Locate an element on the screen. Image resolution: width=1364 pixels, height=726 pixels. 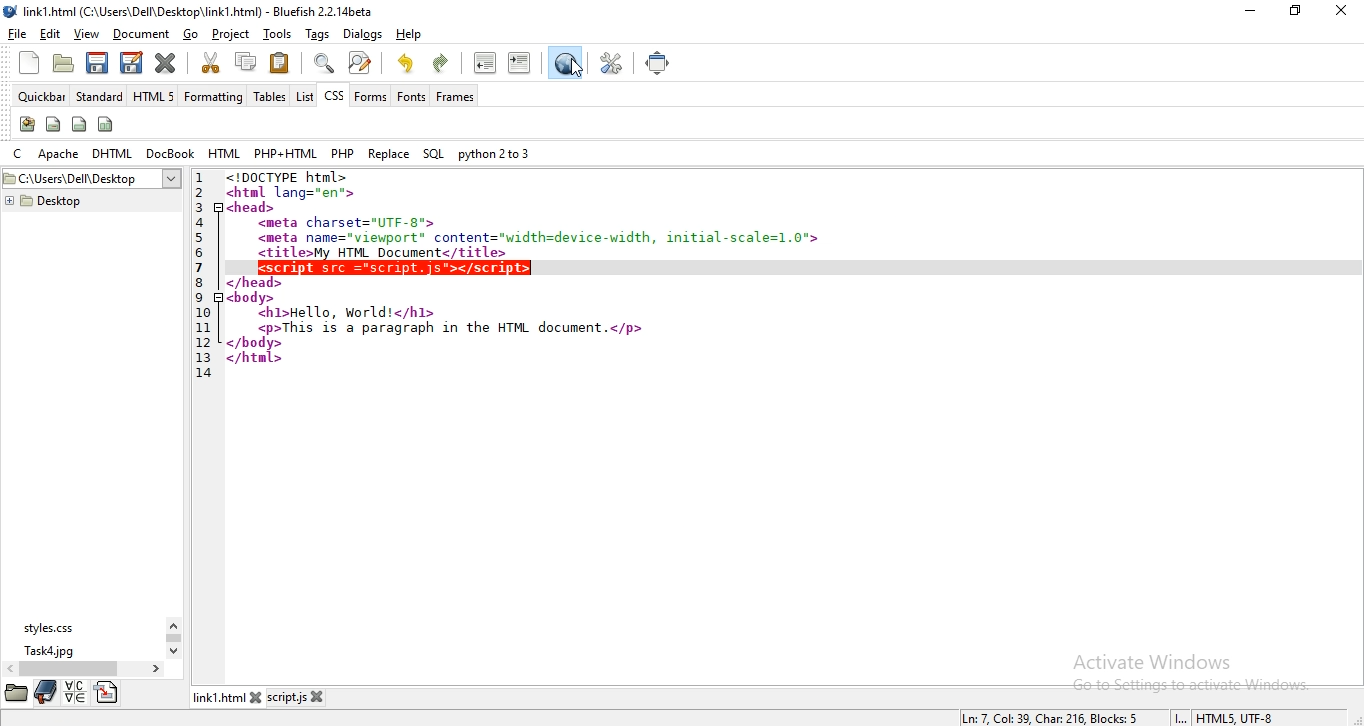
preview in browser is located at coordinates (566, 62).